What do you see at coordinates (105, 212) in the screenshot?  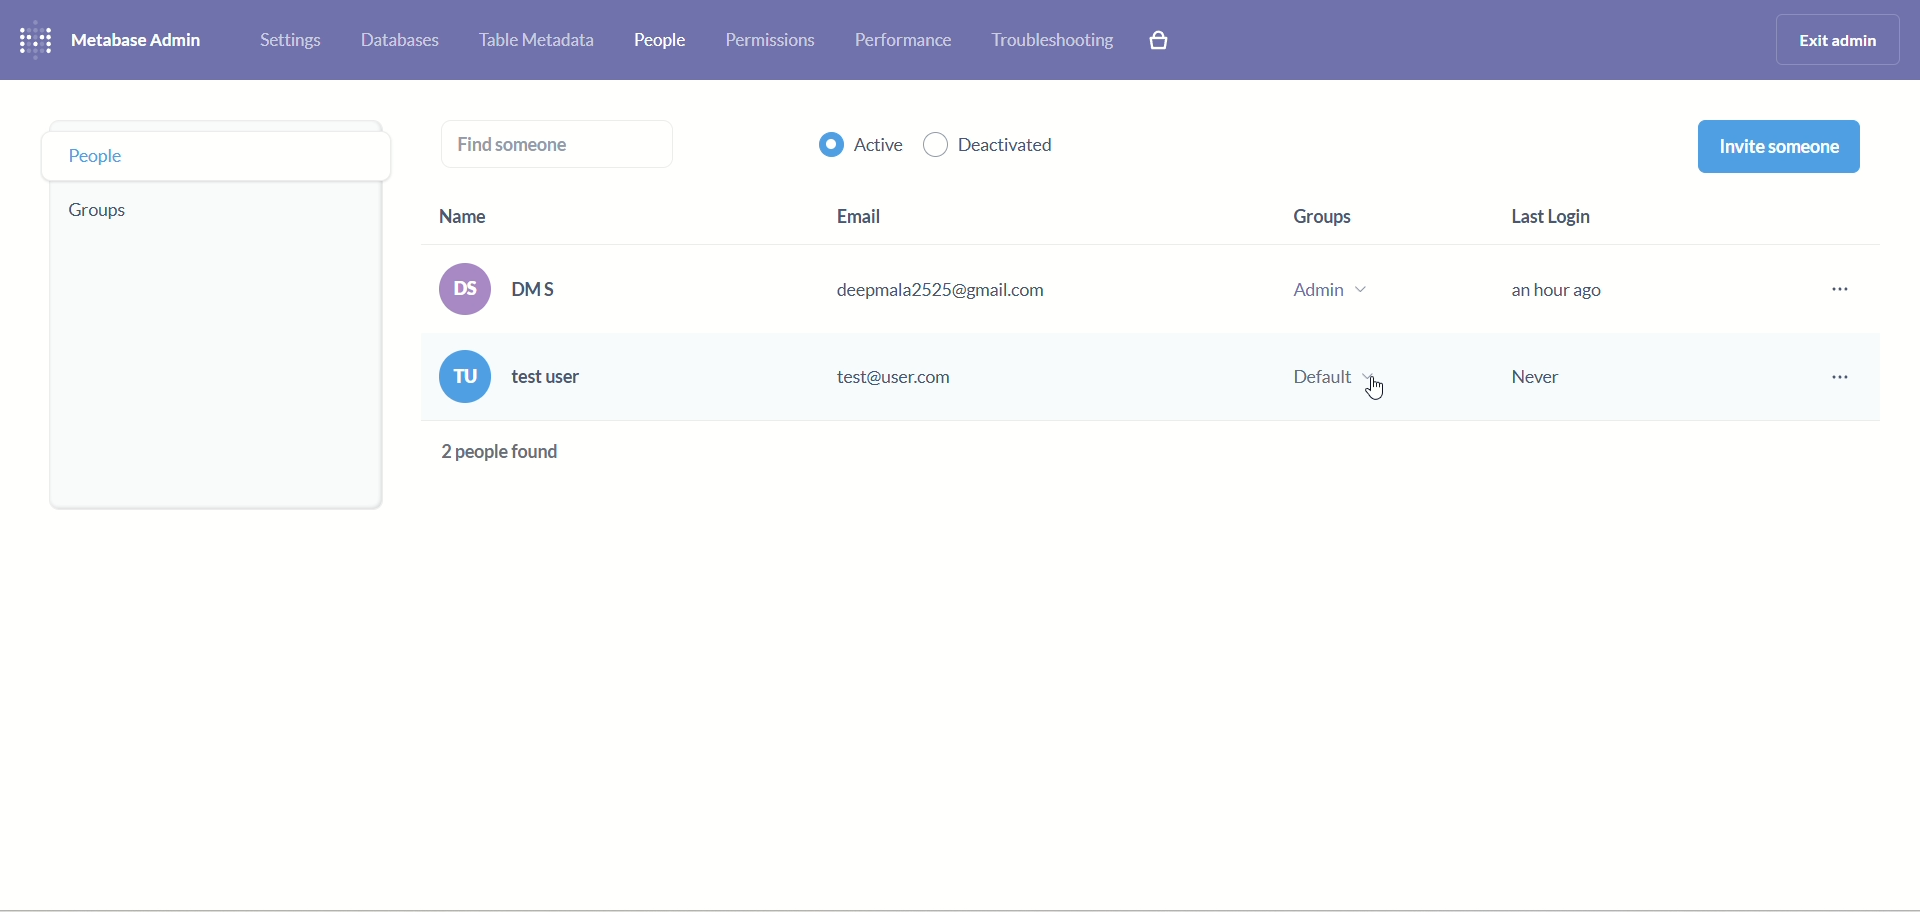 I see `groups` at bounding box center [105, 212].